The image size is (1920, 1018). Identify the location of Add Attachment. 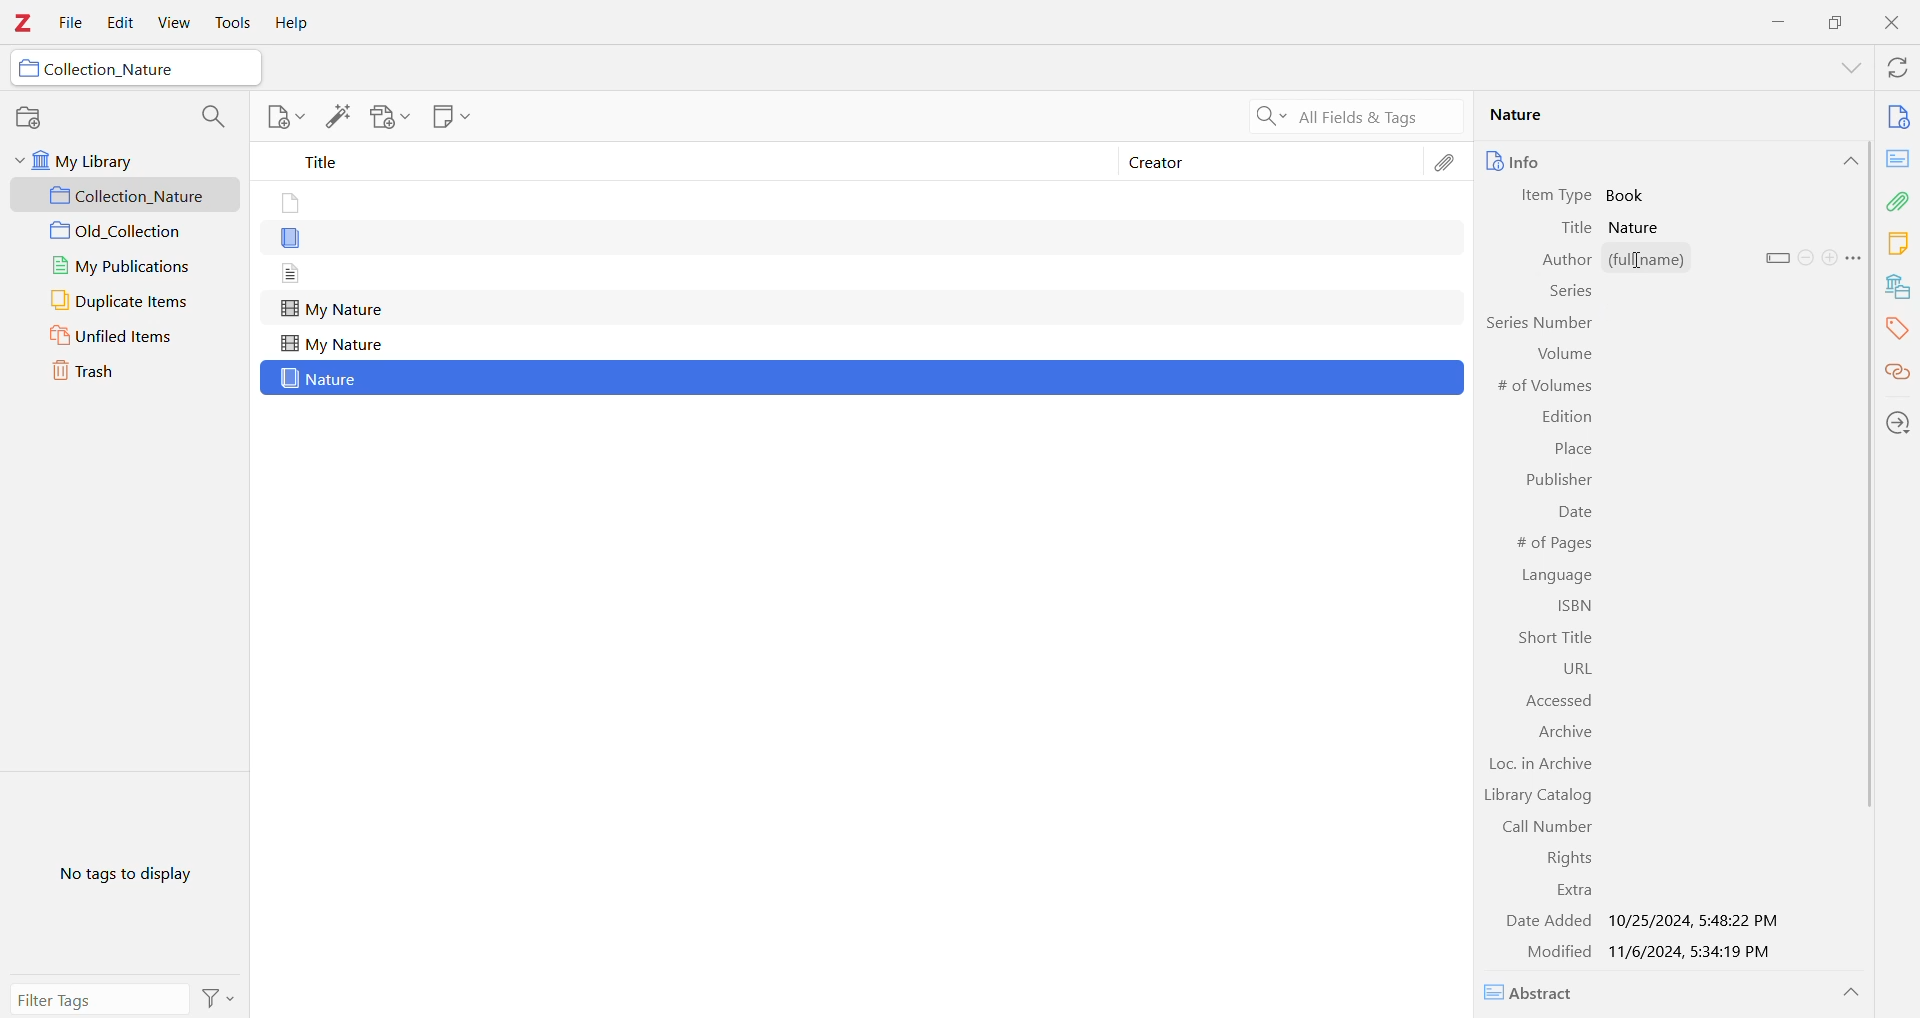
(390, 117).